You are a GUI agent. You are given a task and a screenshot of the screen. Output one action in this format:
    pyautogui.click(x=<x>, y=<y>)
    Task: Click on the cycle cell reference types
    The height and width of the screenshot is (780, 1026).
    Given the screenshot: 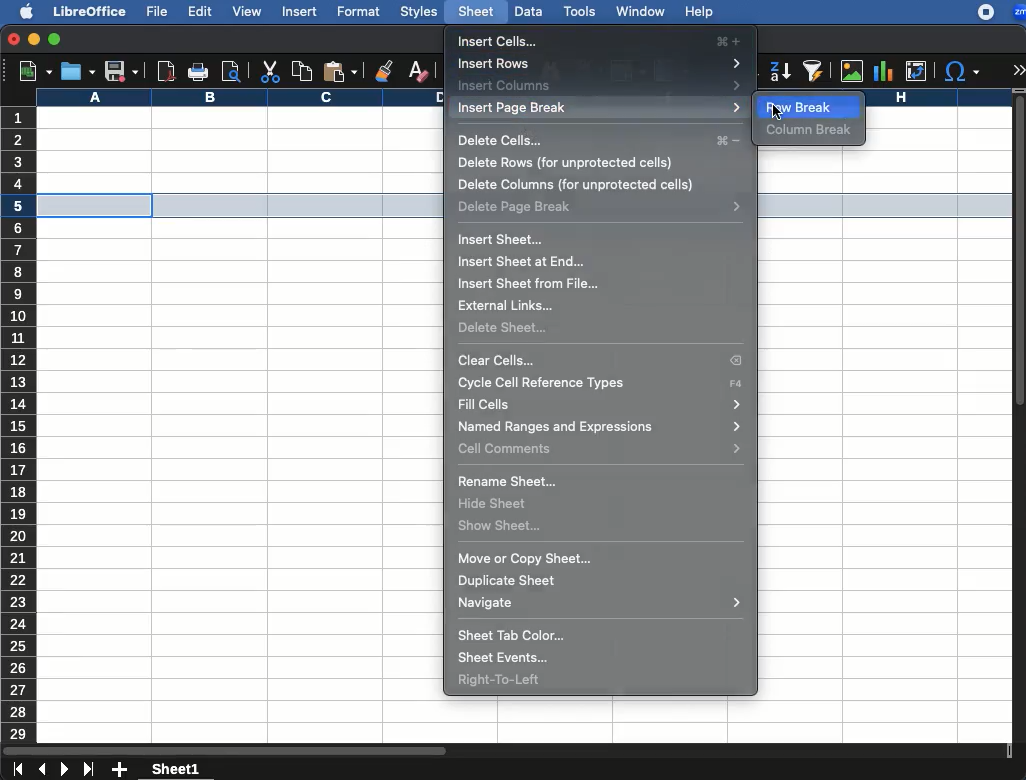 What is the action you would take?
    pyautogui.click(x=602, y=382)
    